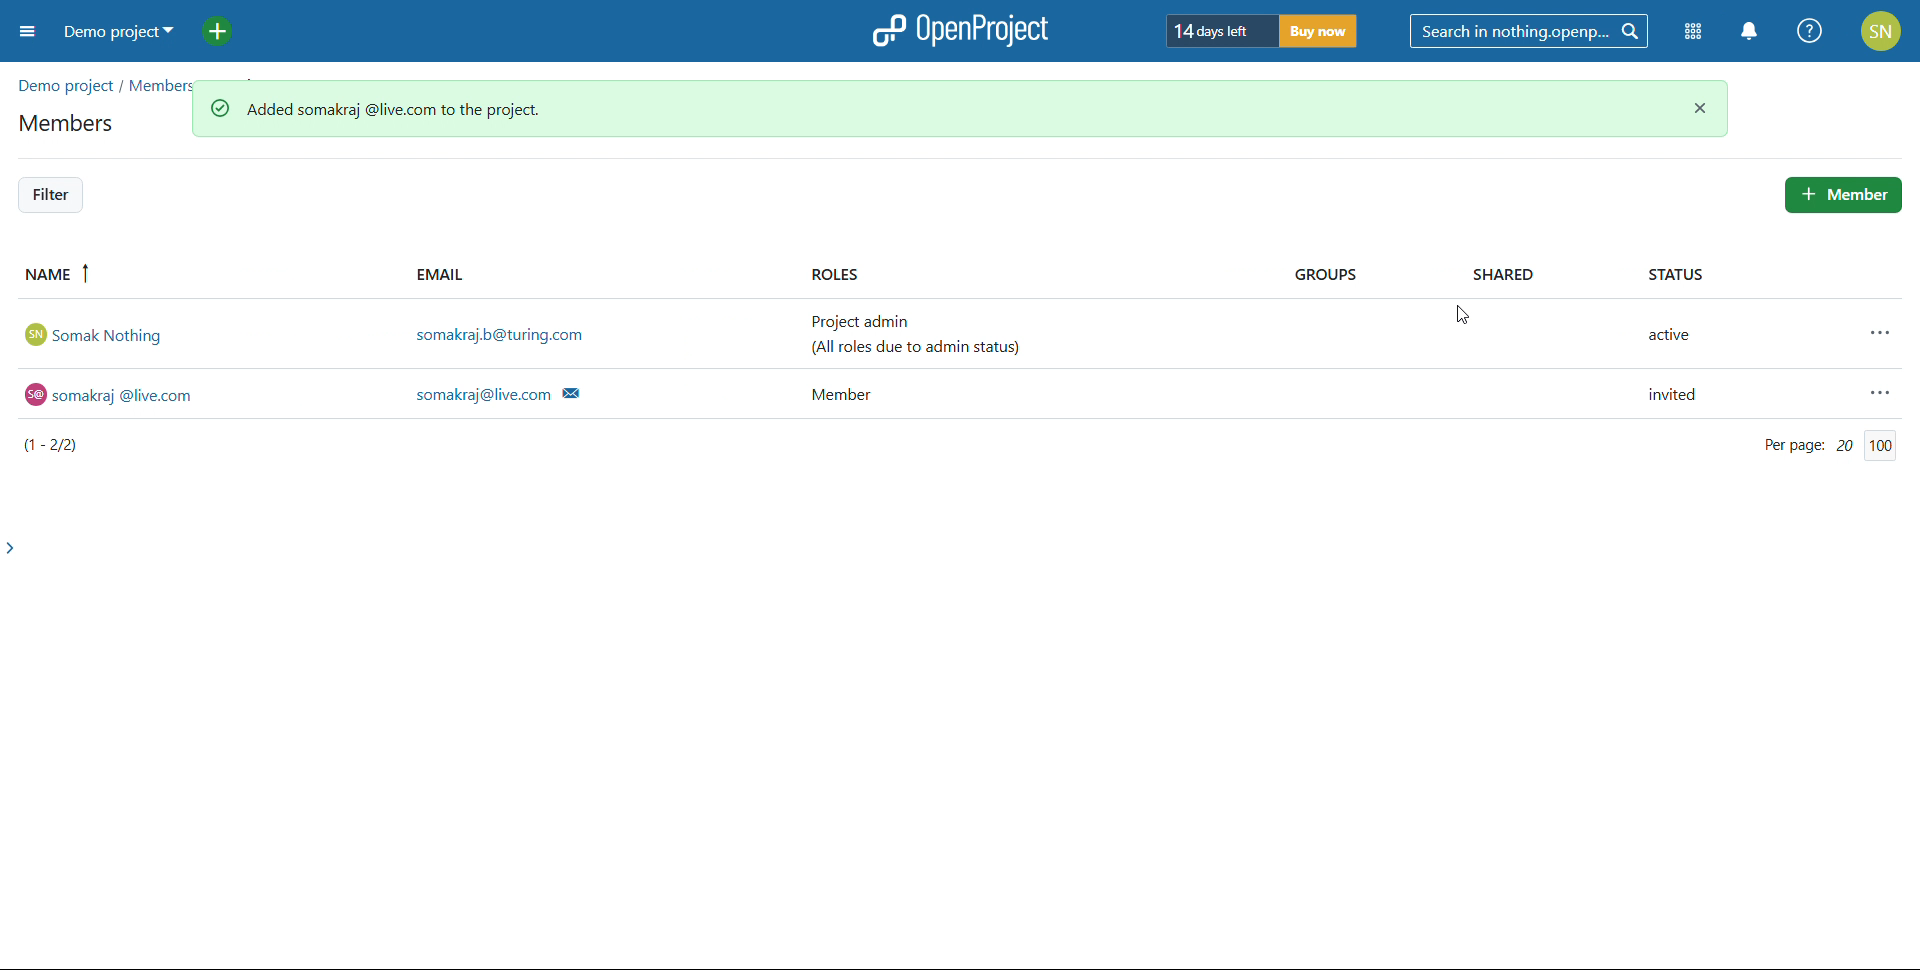 The image size is (1920, 970). What do you see at coordinates (1319, 30) in the screenshot?
I see `buy now` at bounding box center [1319, 30].